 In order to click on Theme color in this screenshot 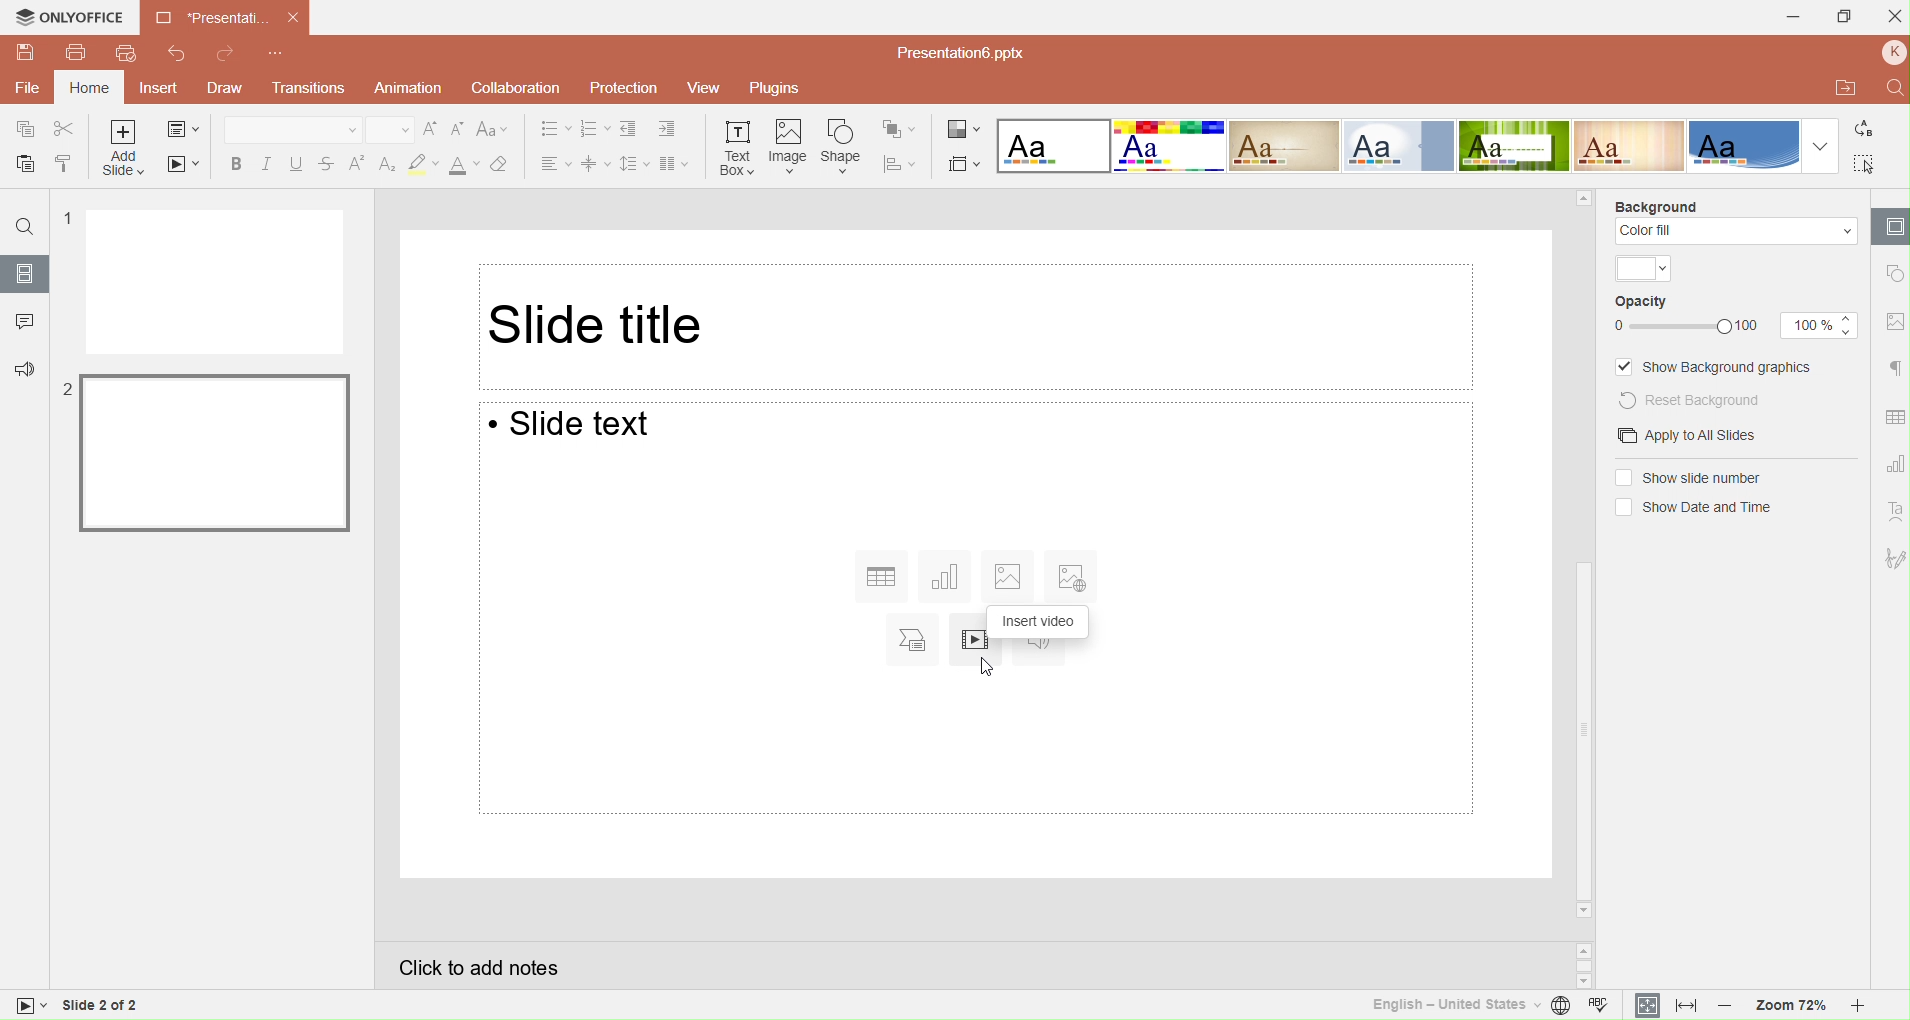, I will do `click(1640, 268)`.